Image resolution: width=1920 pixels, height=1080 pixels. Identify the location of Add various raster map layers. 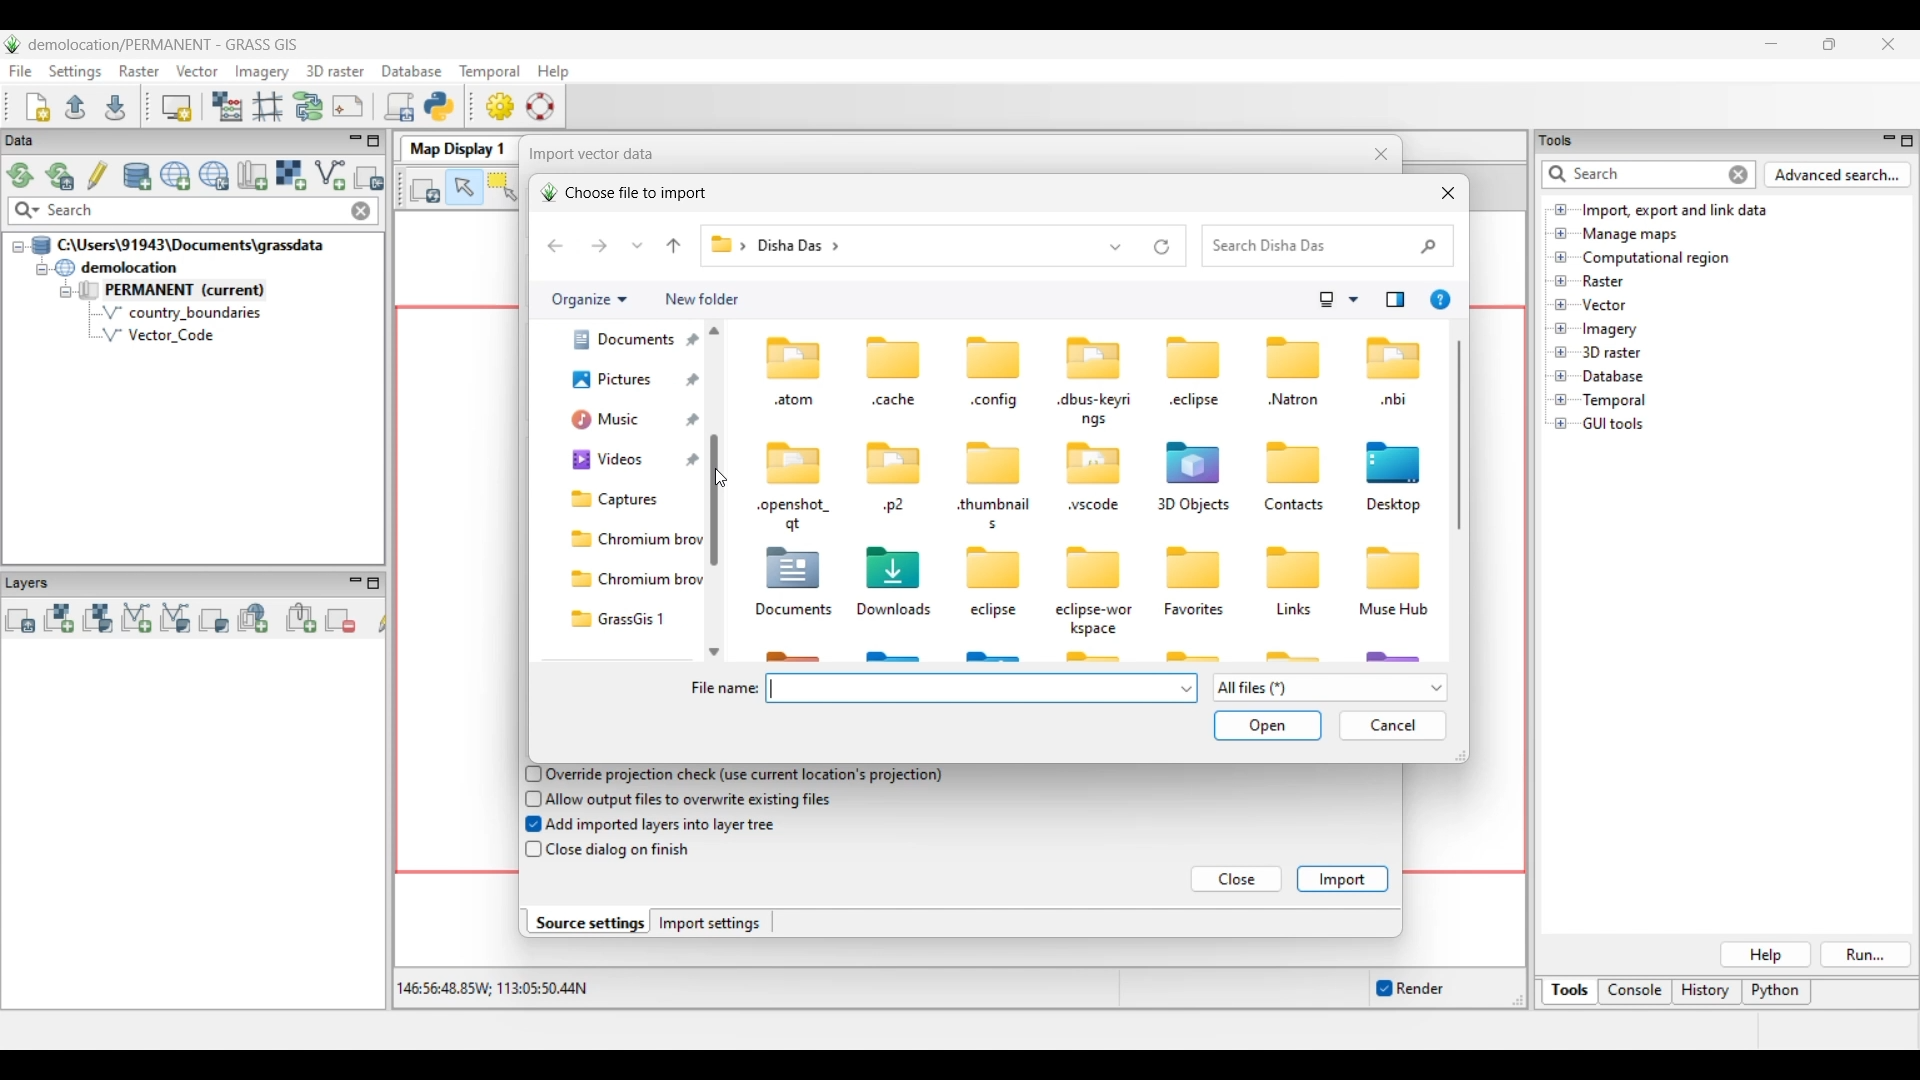
(97, 618).